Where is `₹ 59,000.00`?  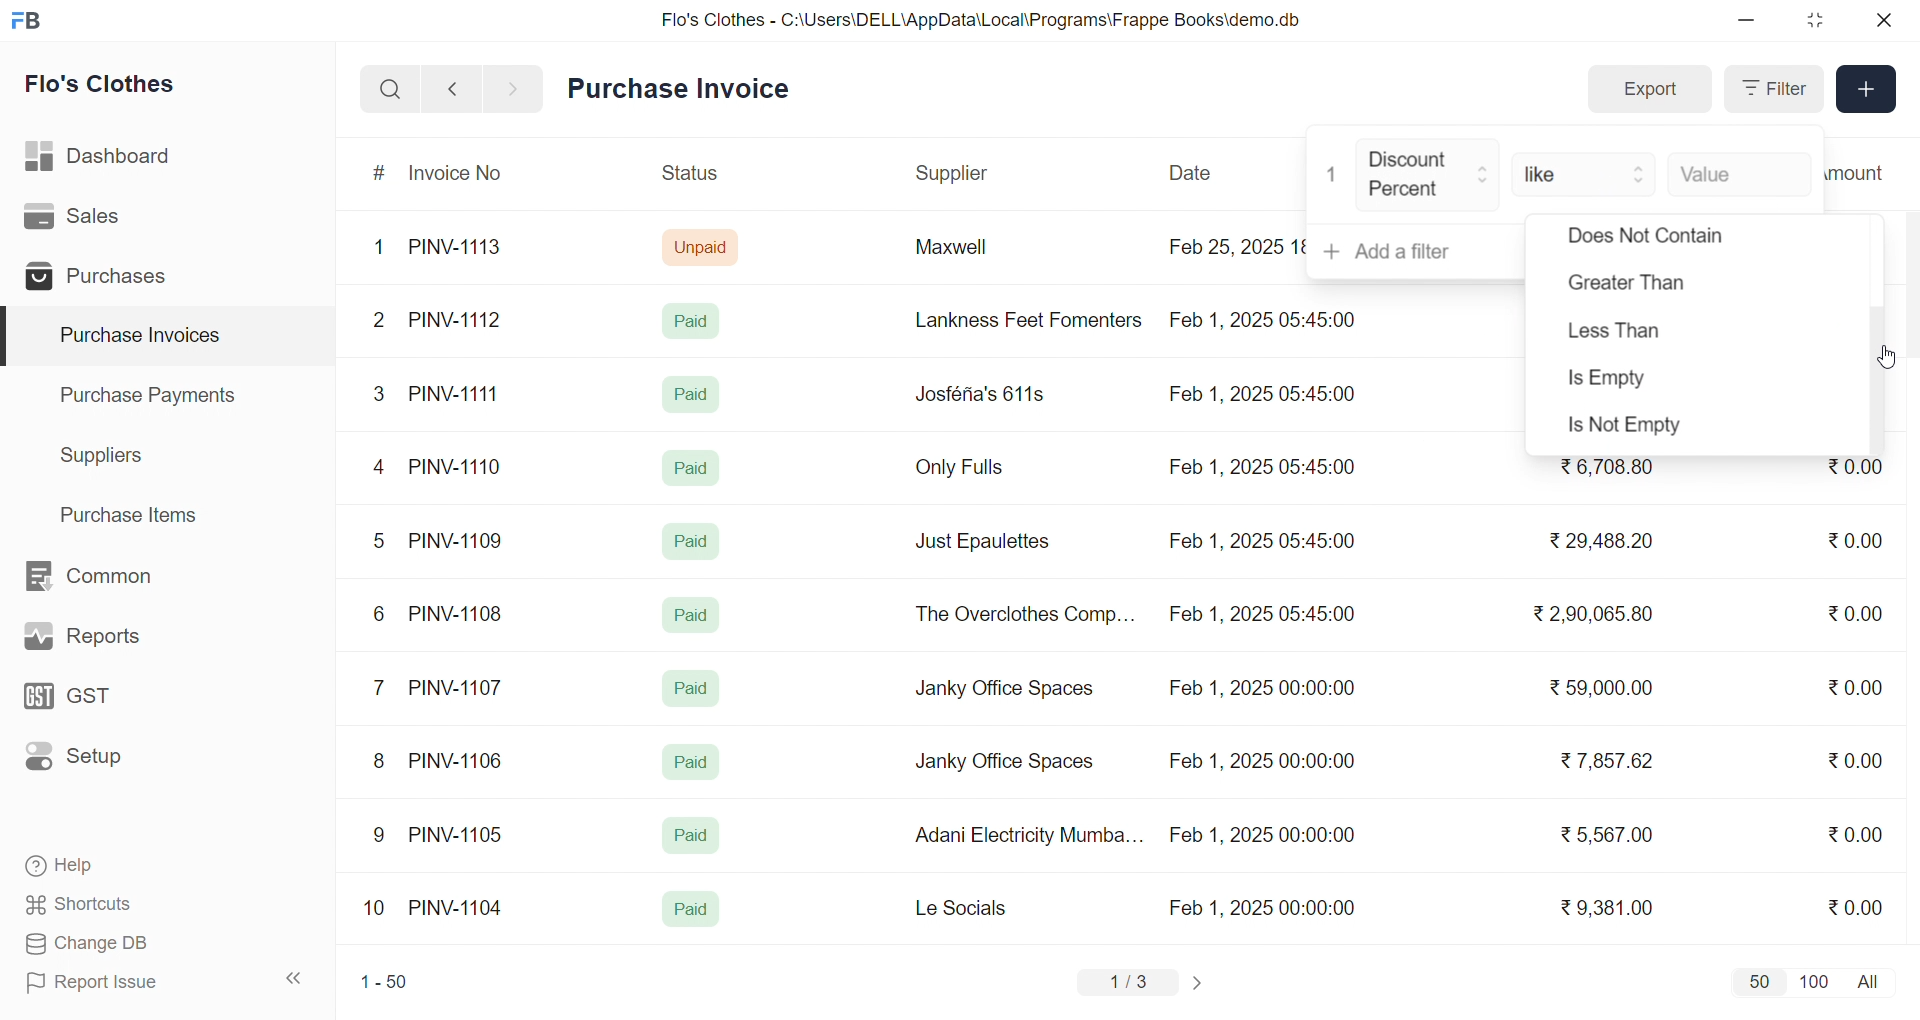
₹ 59,000.00 is located at coordinates (1607, 690).